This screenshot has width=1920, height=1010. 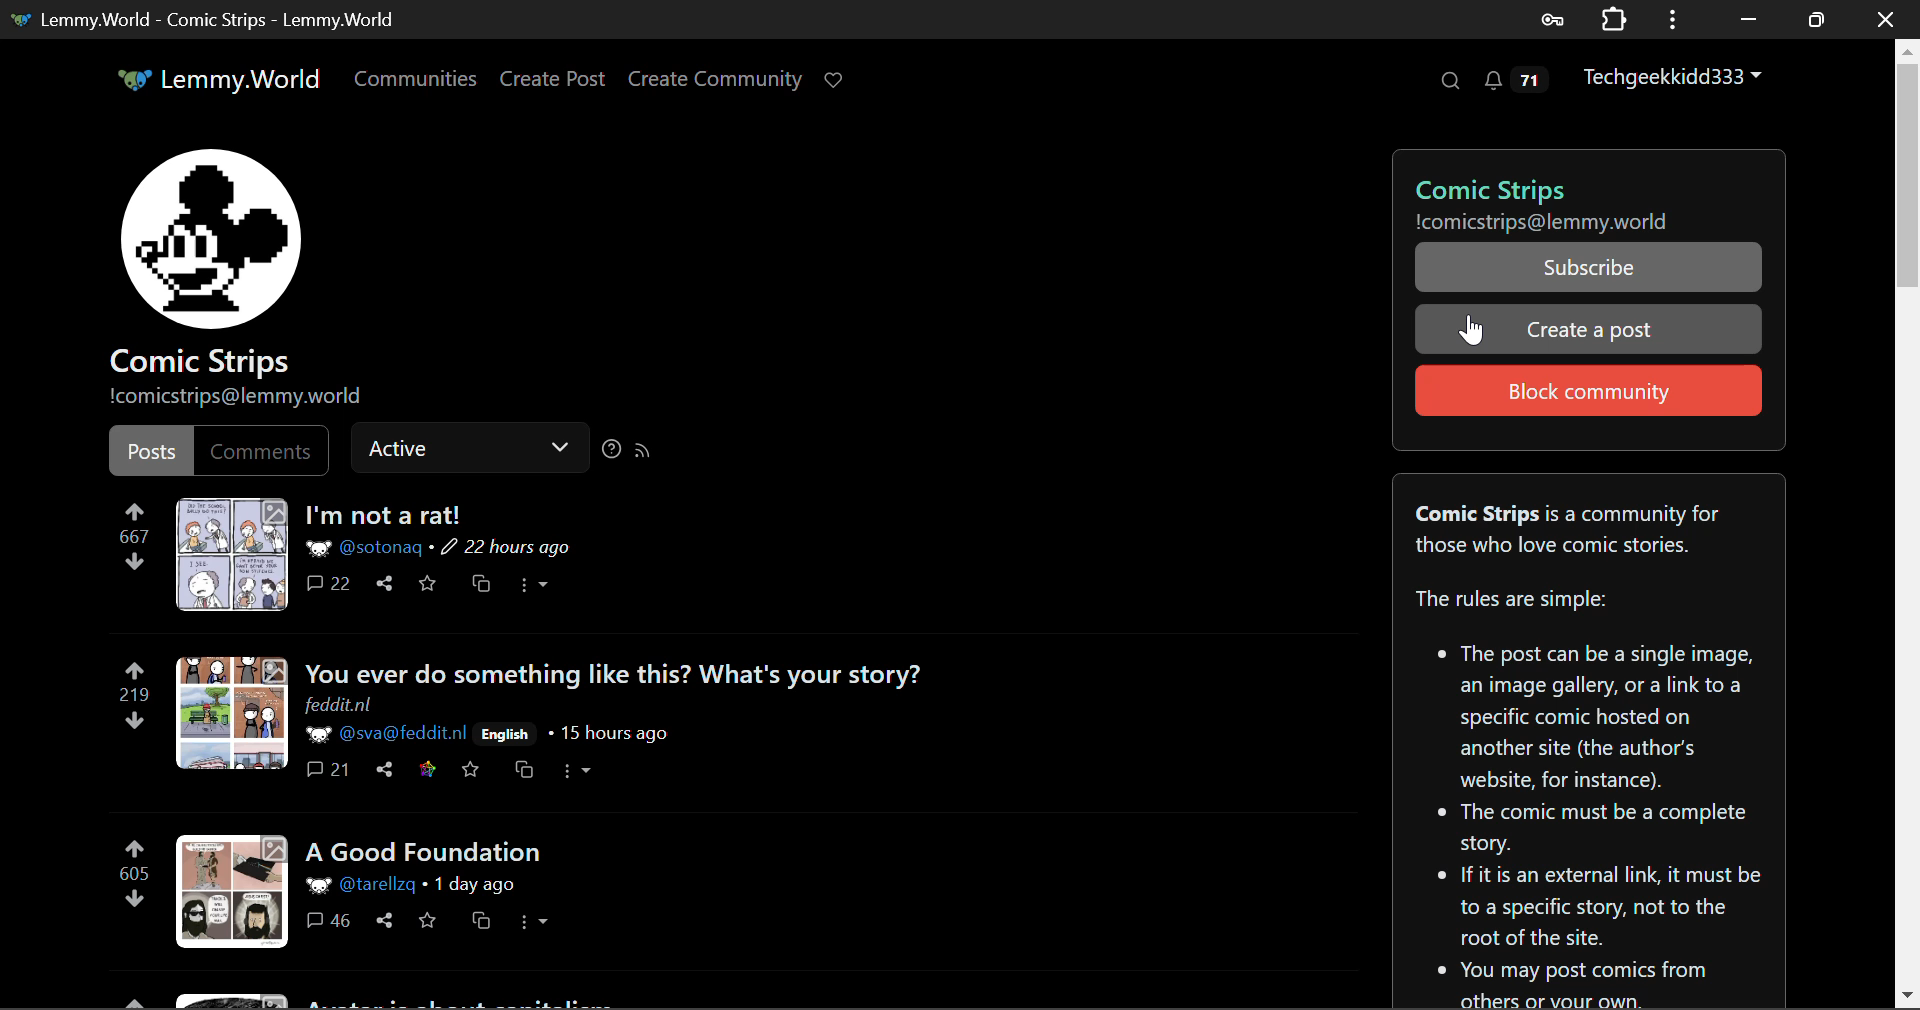 What do you see at coordinates (208, 19) in the screenshot?
I see `Lemmy.World - Comic Strips - Lemmy.World` at bounding box center [208, 19].